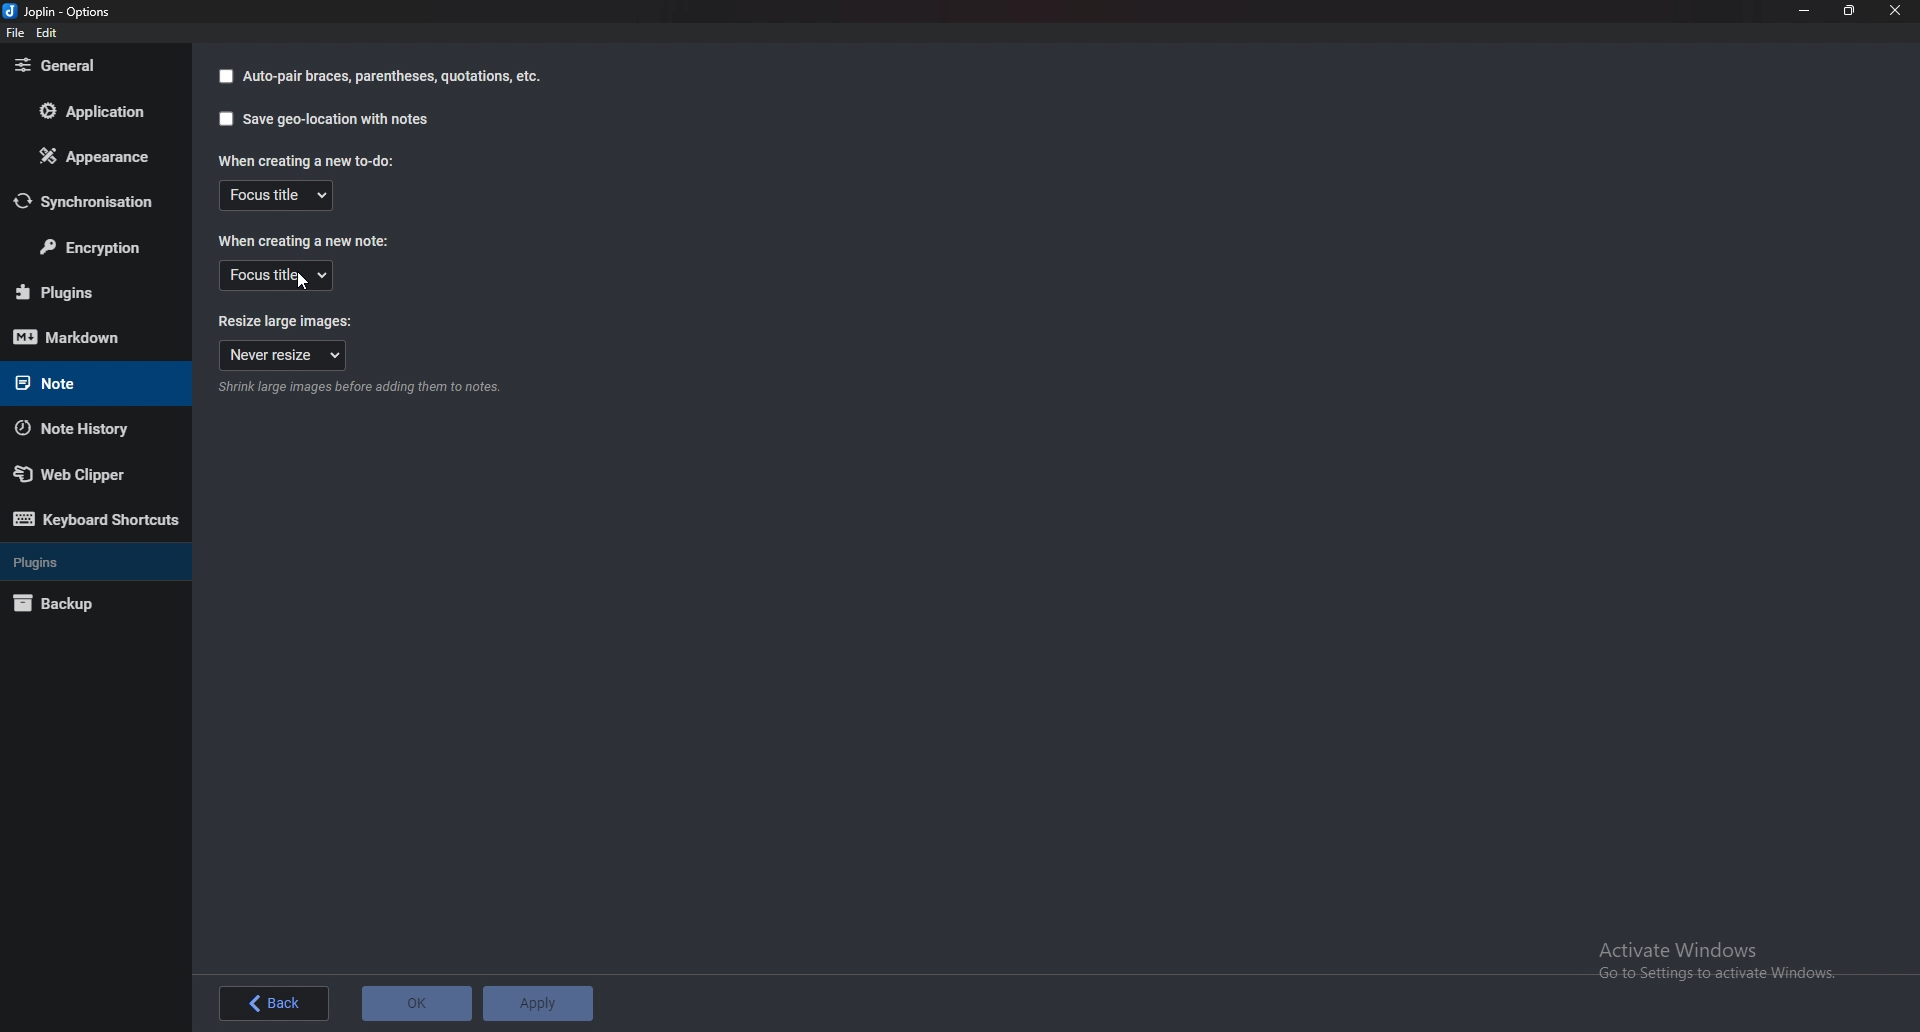 Image resolution: width=1920 pixels, height=1032 pixels. What do you see at coordinates (18, 34) in the screenshot?
I see `File` at bounding box center [18, 34].